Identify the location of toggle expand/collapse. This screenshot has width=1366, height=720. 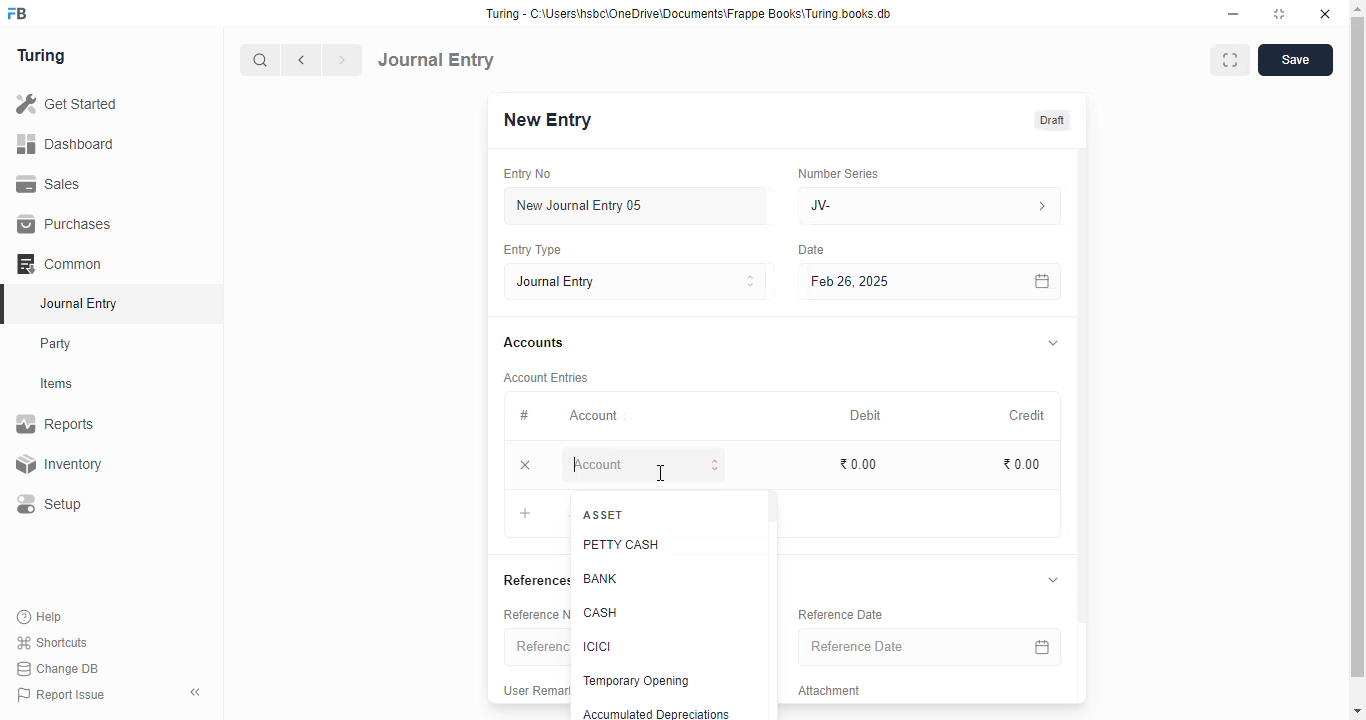
(1051, 343).